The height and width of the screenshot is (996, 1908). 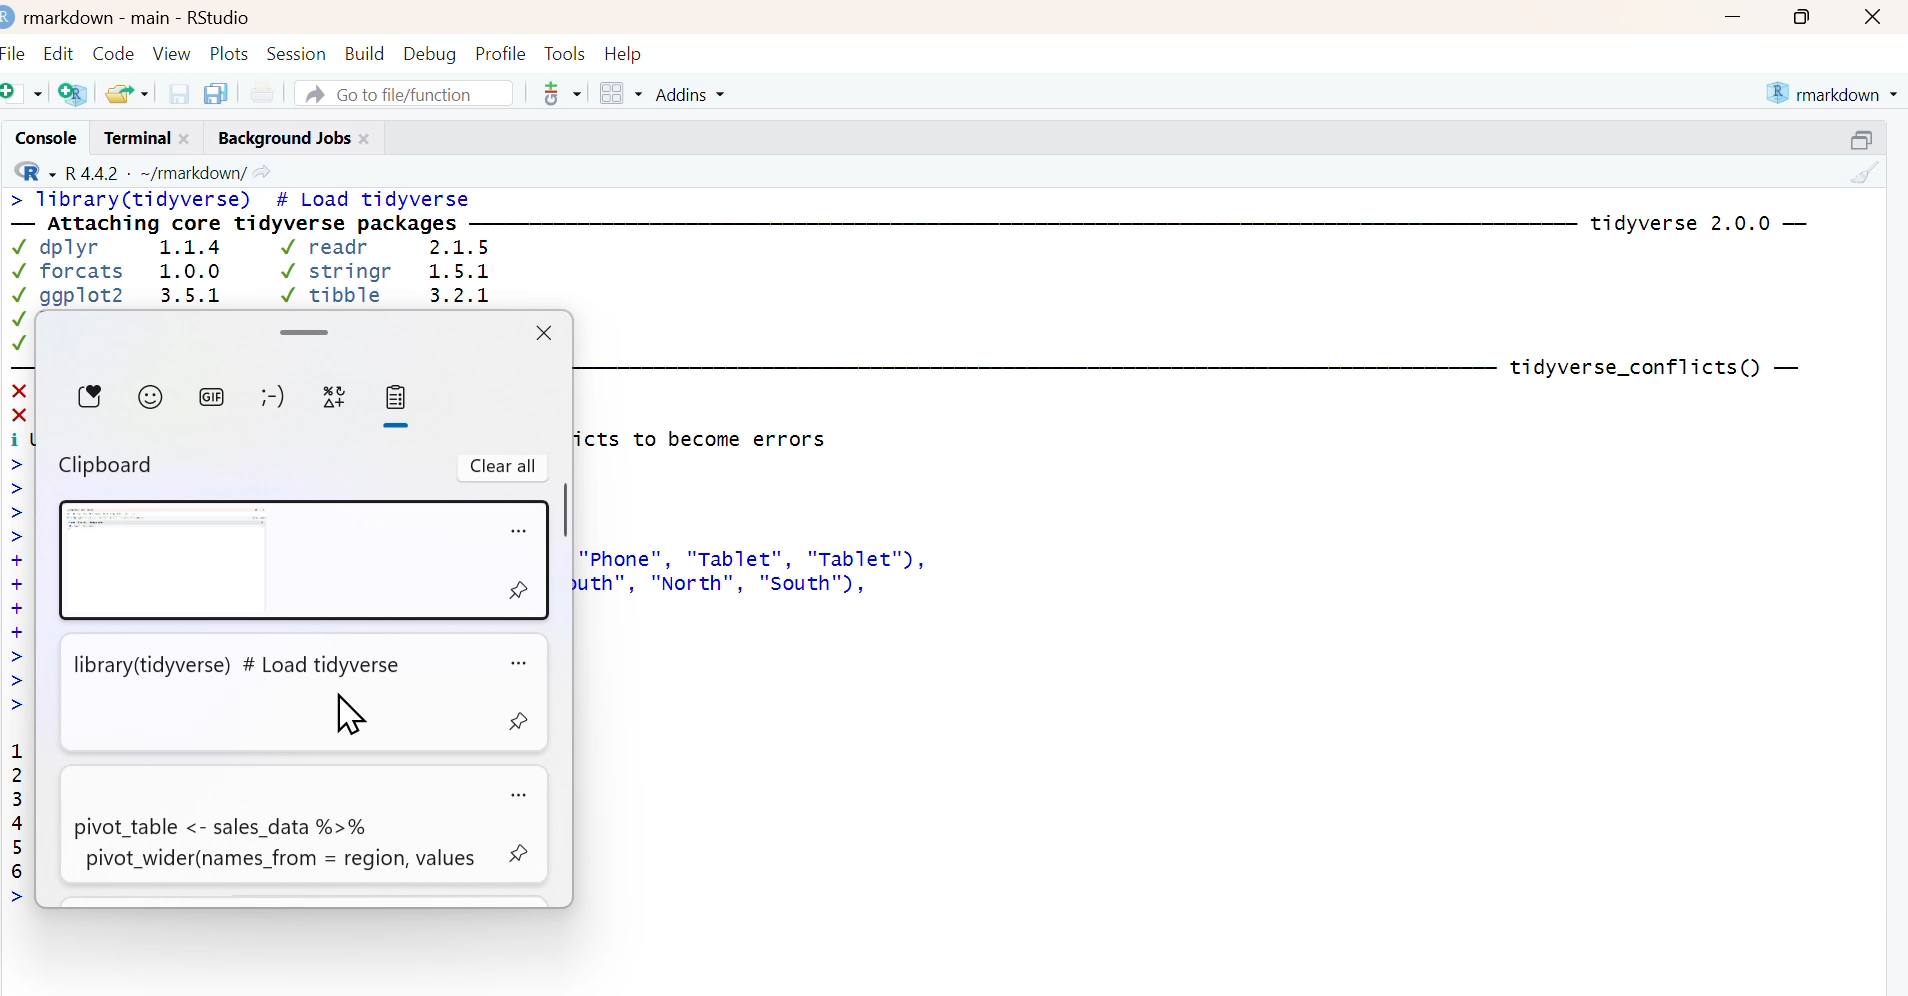 I want to click on emoticons, so click(x=275, y=399).